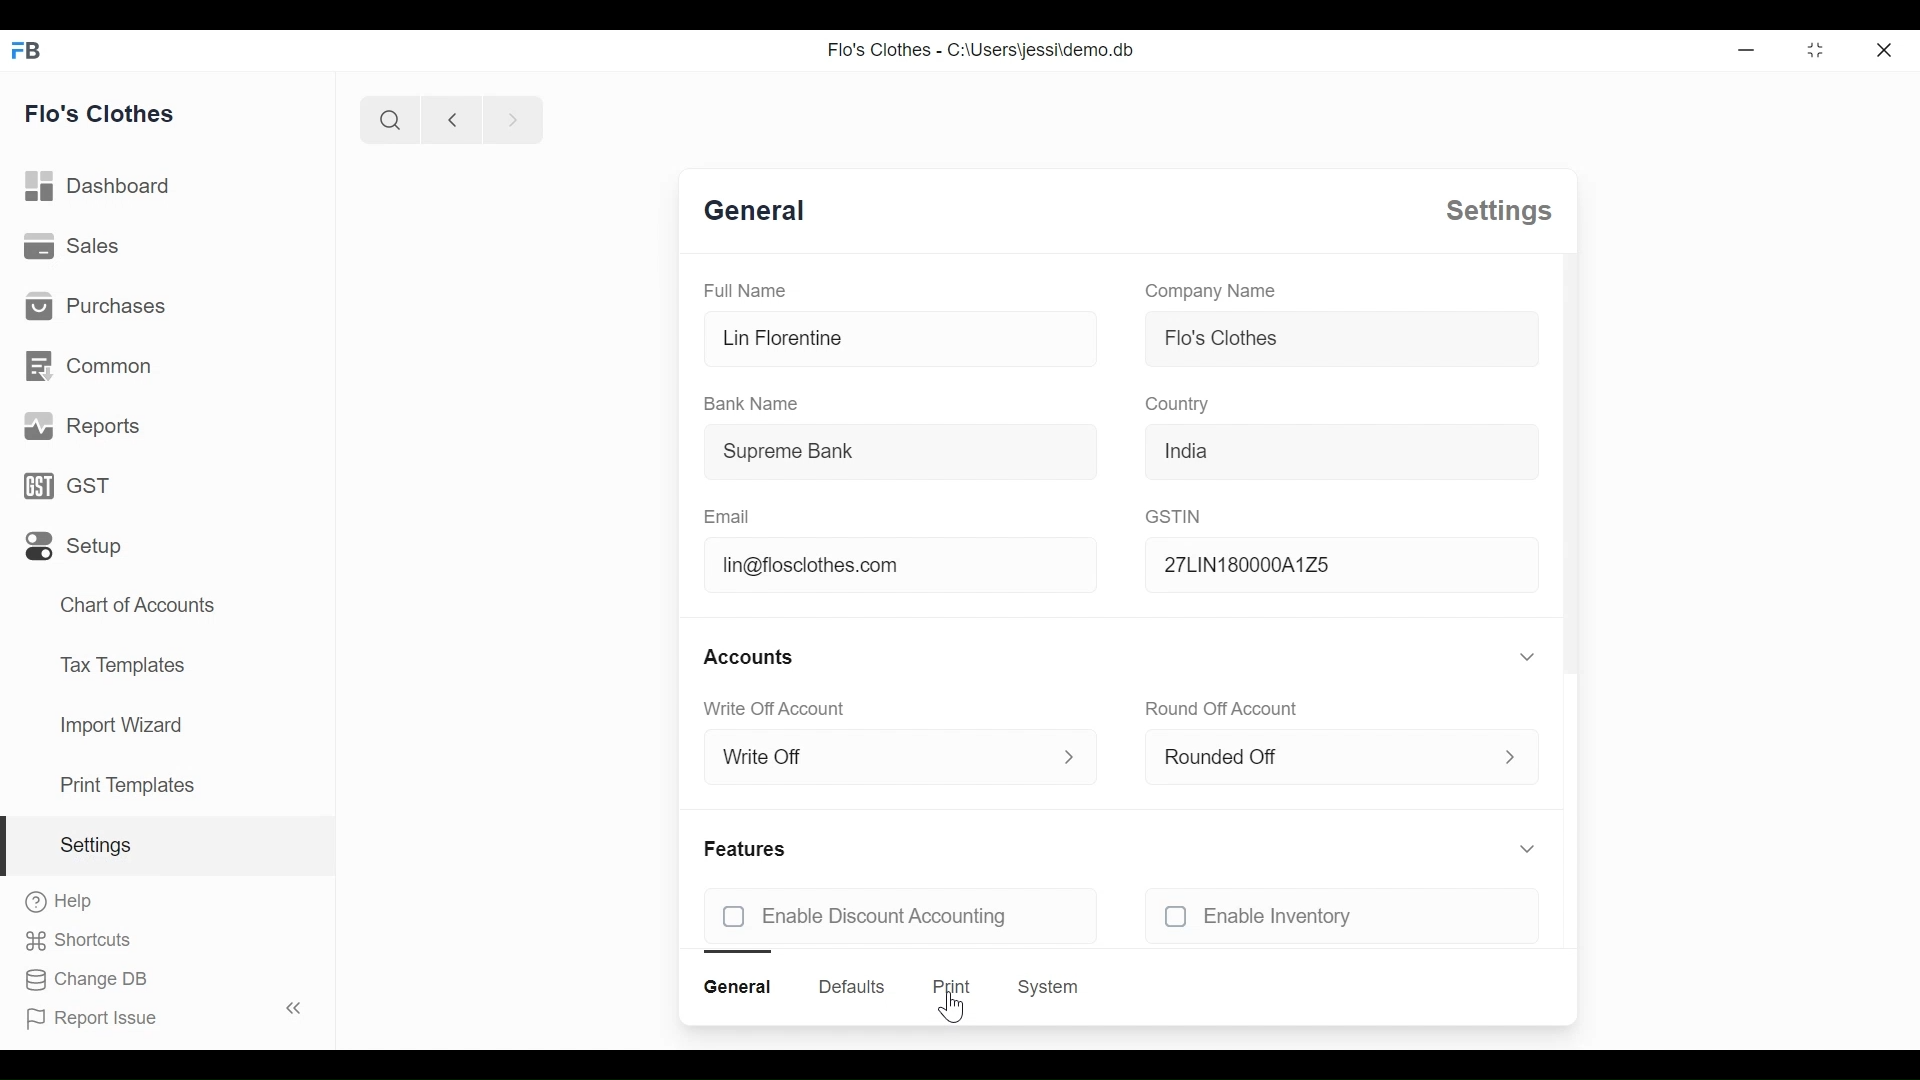 The width and height of the screenshot is (1920, 1080). What do you see at coordinates (982, 49) in the screenshot?
I see `Flo's Clothes - C:\Users\jessi\demo.db` at bounding box center [982, 49].